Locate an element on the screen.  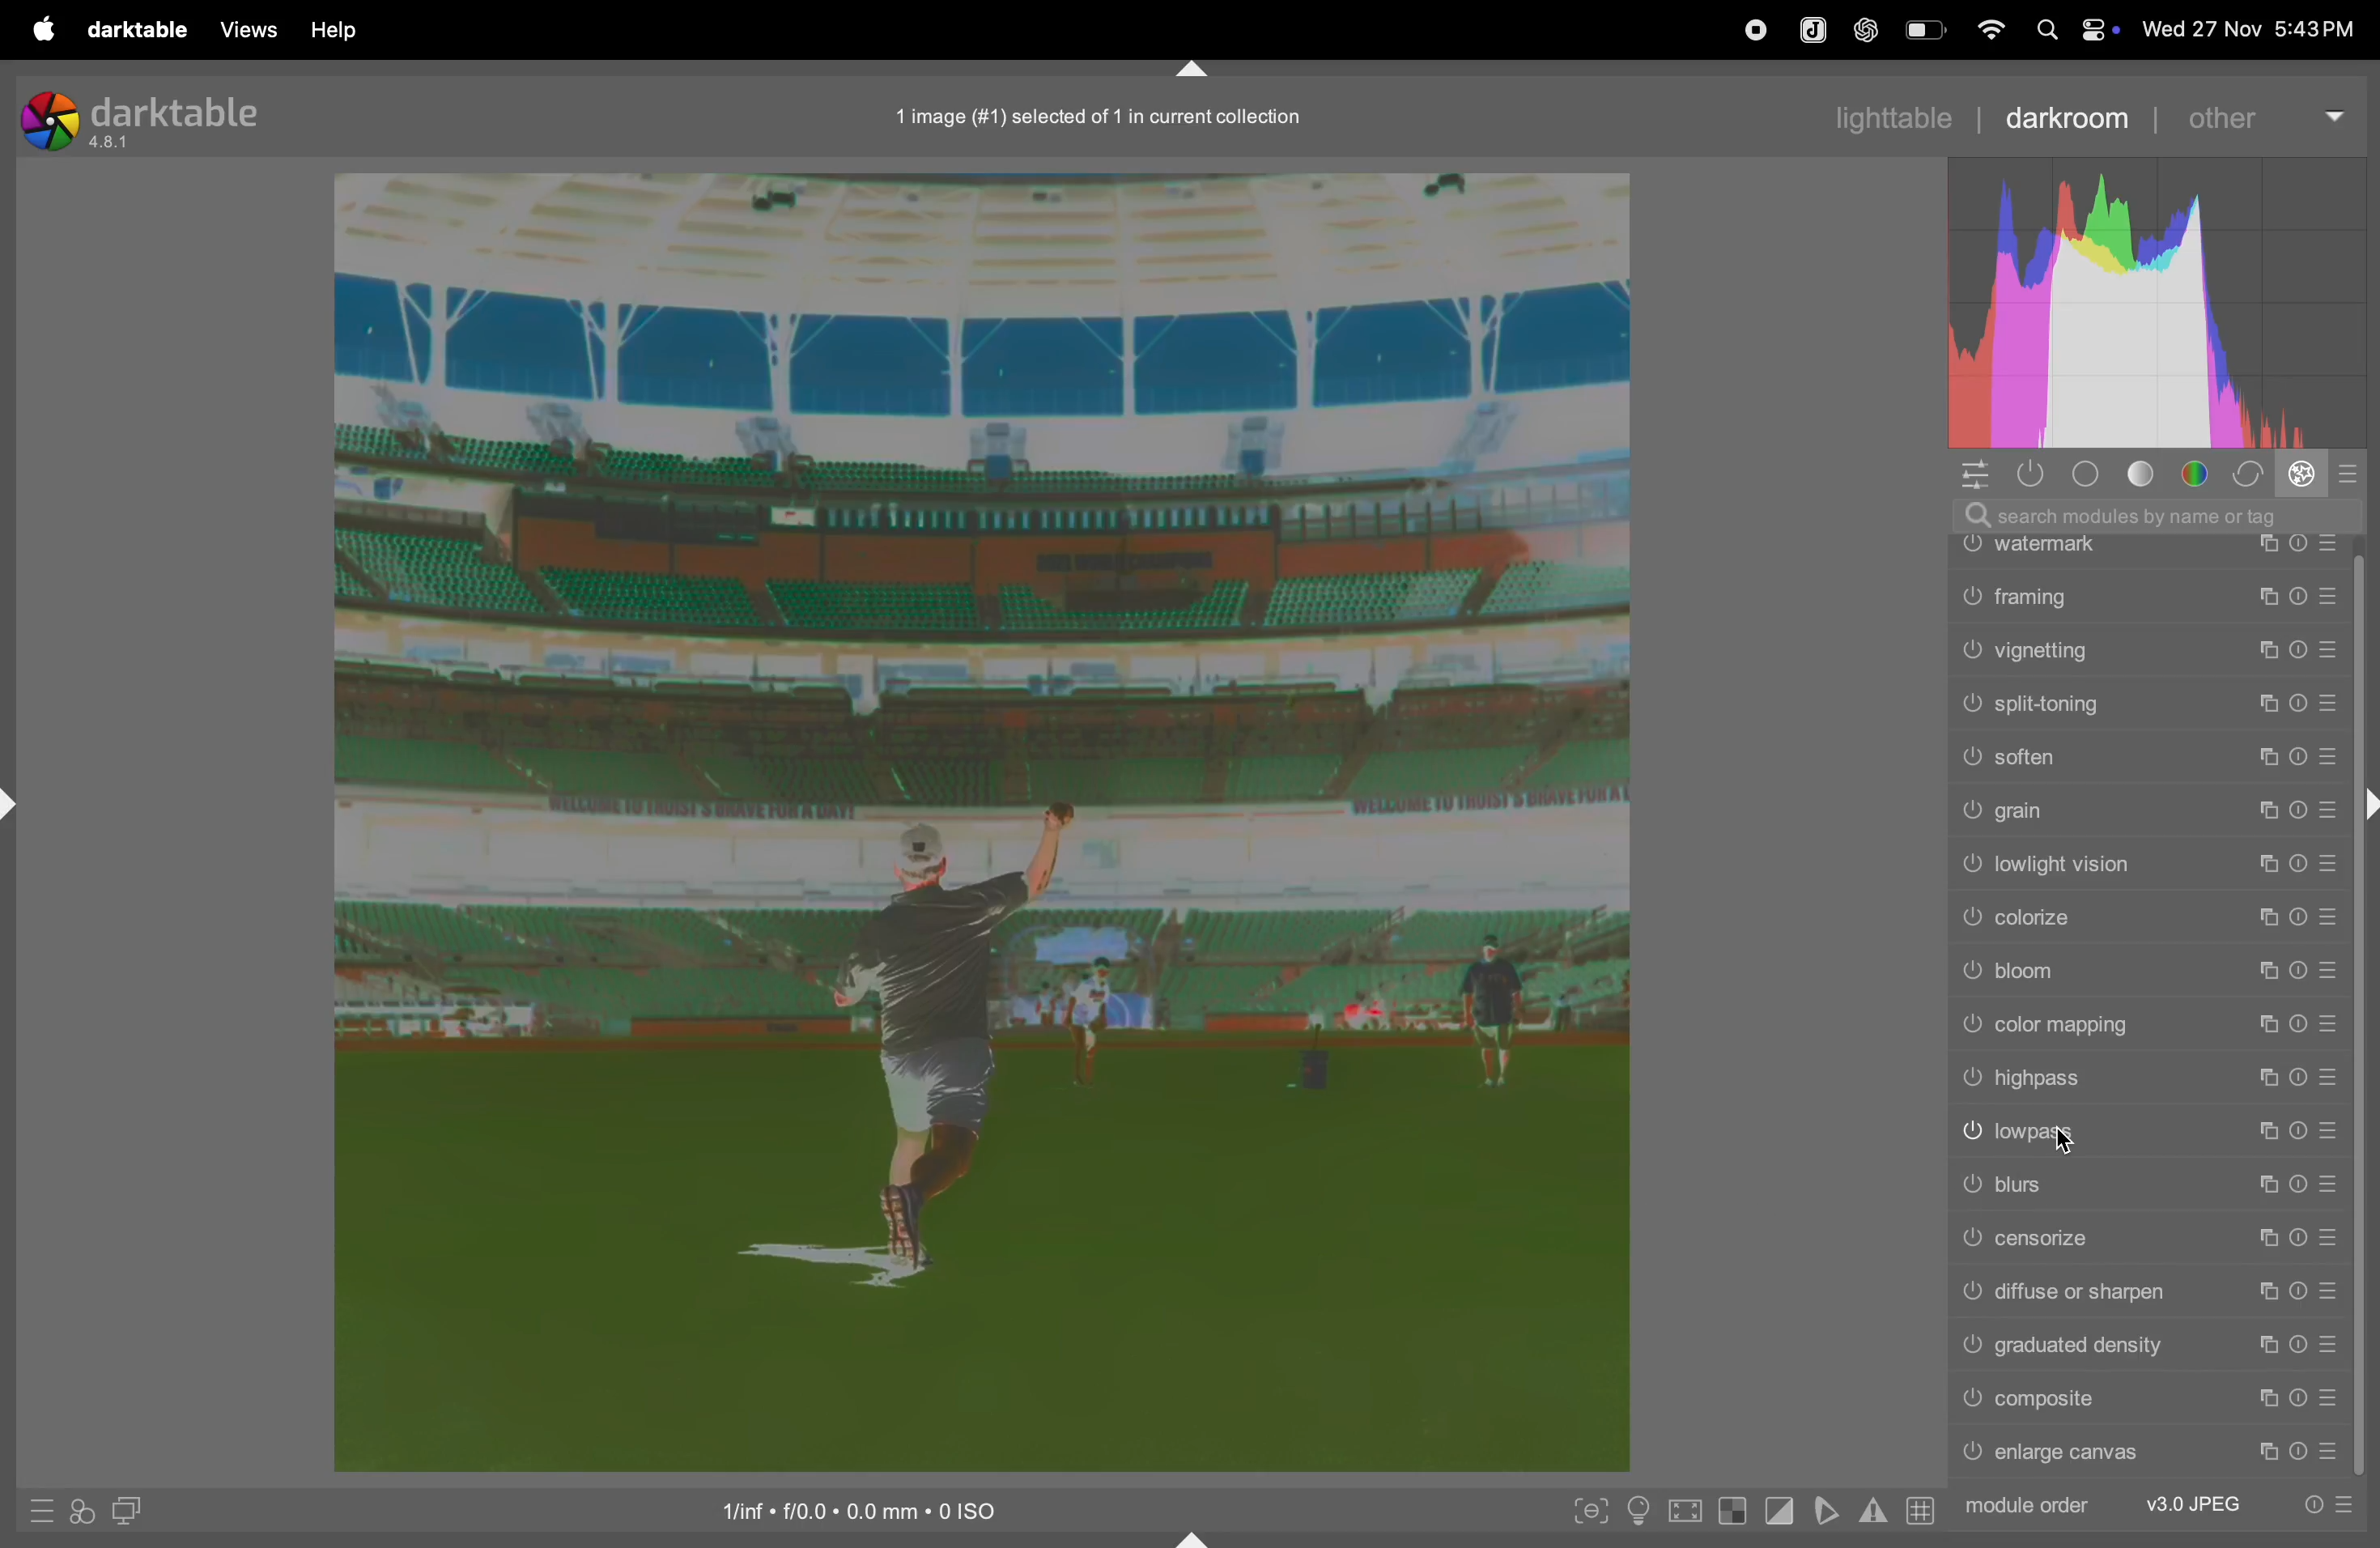
low pass is located at coordinates (2148, 1133).